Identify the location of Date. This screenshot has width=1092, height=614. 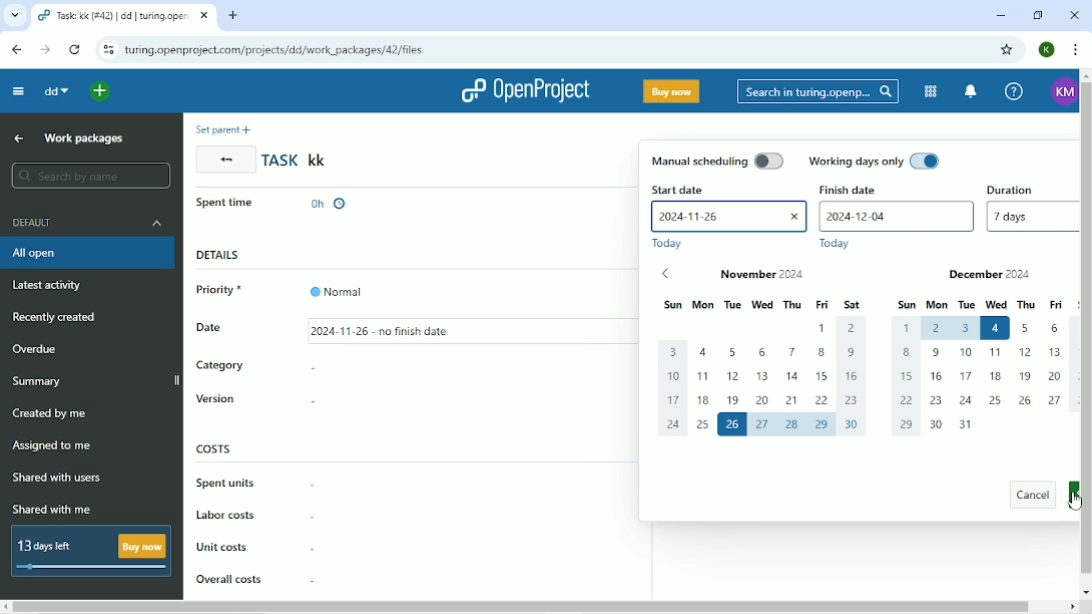
(223, 331).